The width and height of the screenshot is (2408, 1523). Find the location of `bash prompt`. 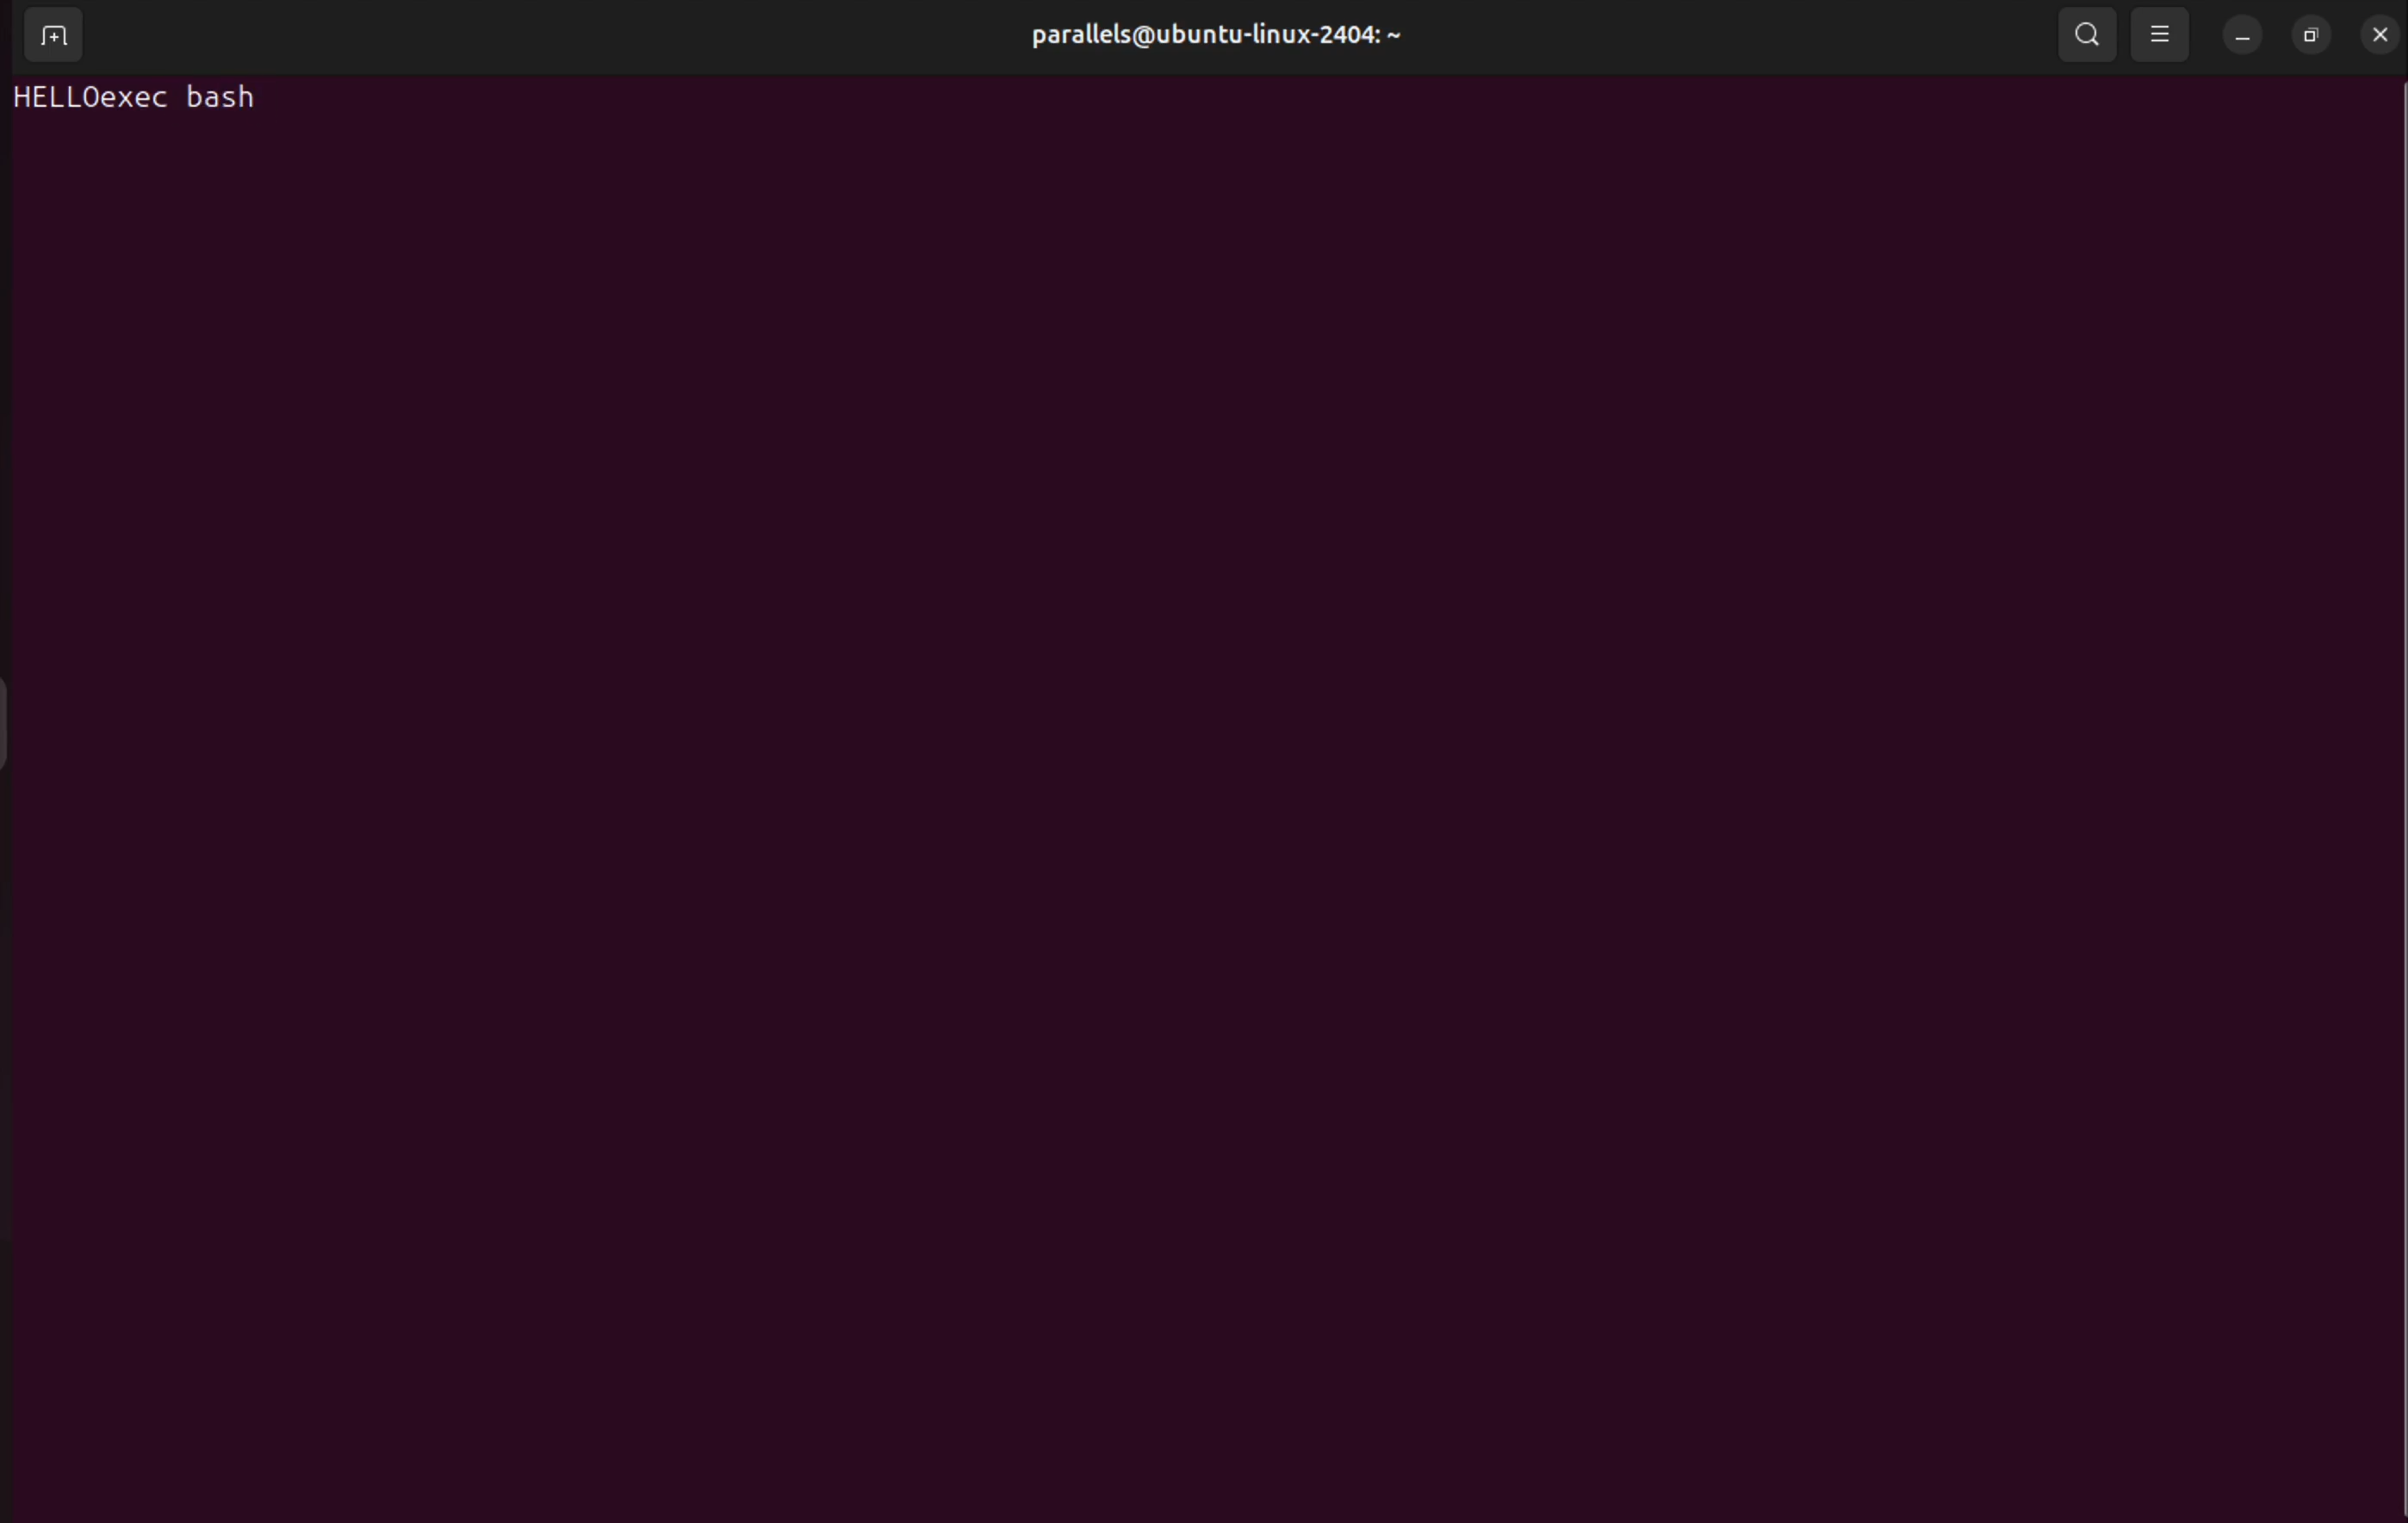

bash prompt is located at coordinates (53, 99).